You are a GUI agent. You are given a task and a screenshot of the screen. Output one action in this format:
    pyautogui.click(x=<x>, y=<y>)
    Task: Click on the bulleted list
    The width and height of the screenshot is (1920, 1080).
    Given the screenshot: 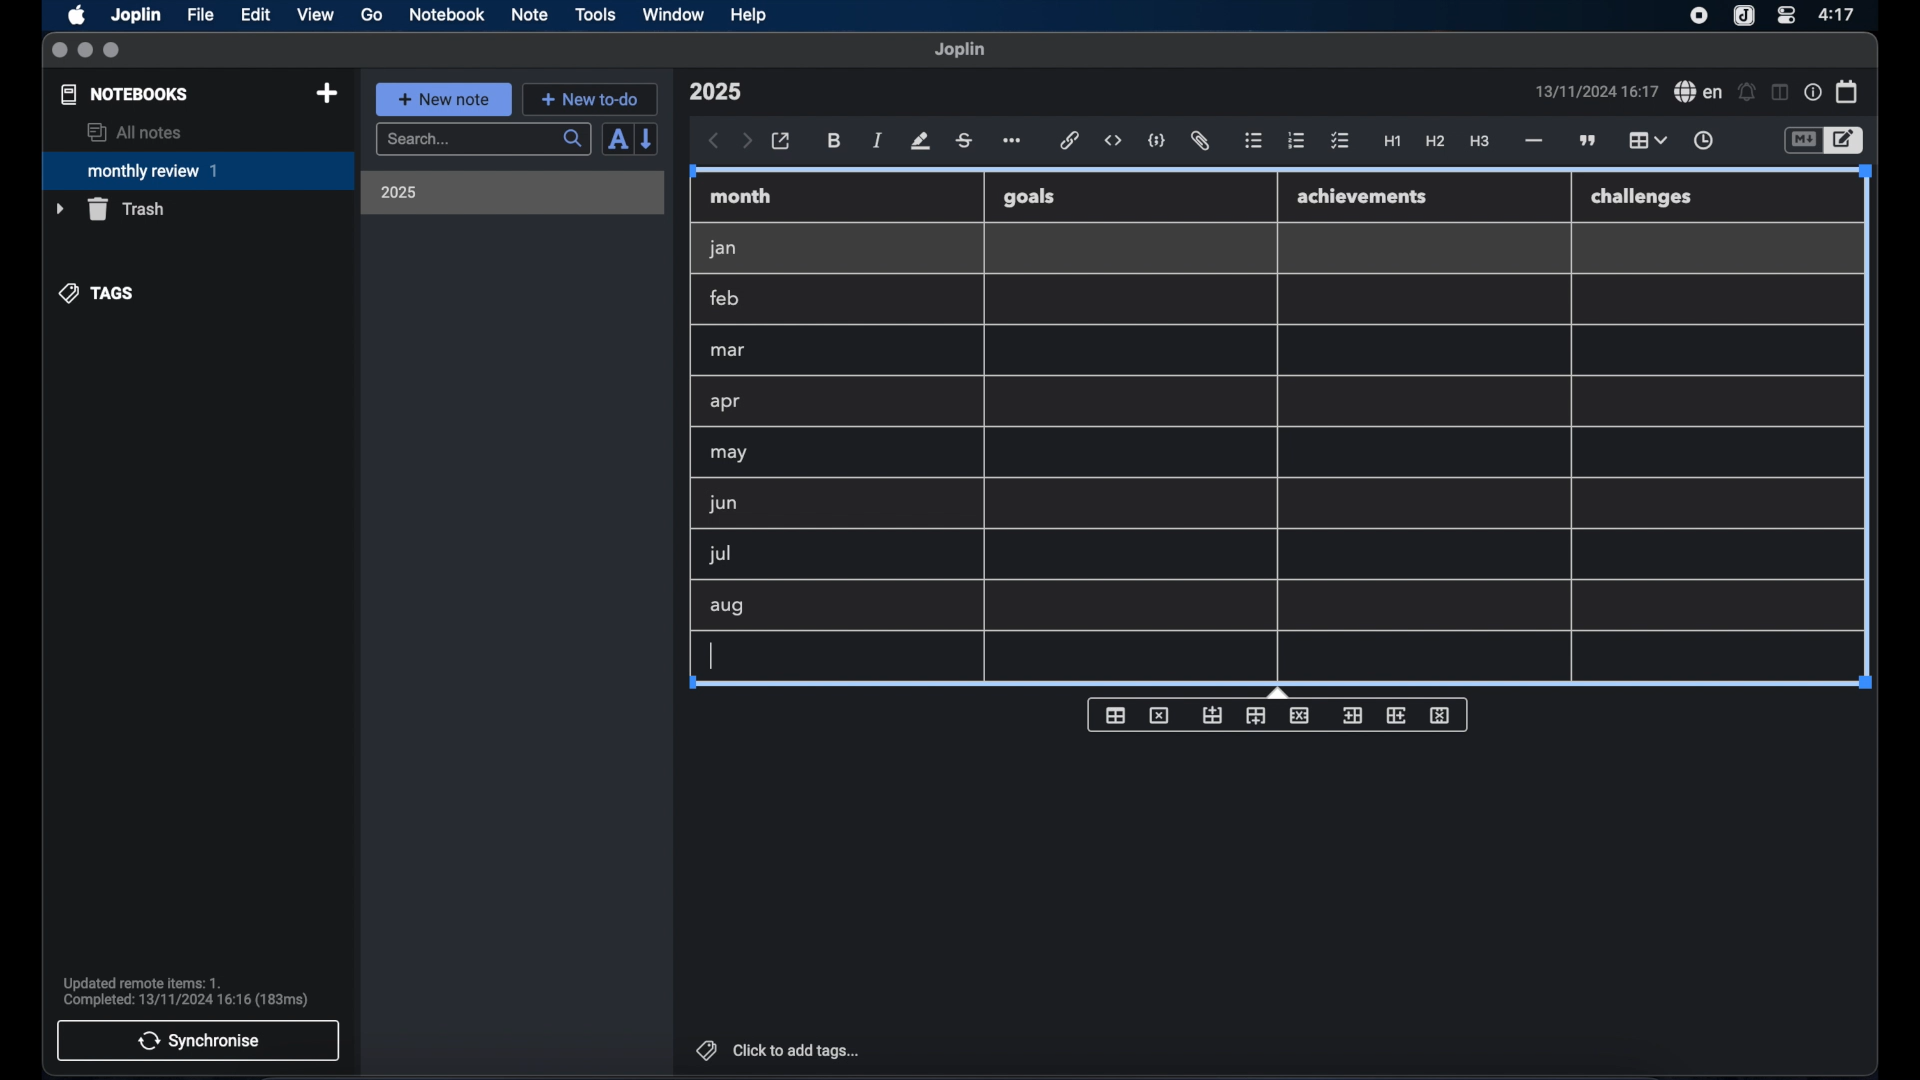 What is the action you would take?
    pyautogui.click(x=1253, y=141)
    